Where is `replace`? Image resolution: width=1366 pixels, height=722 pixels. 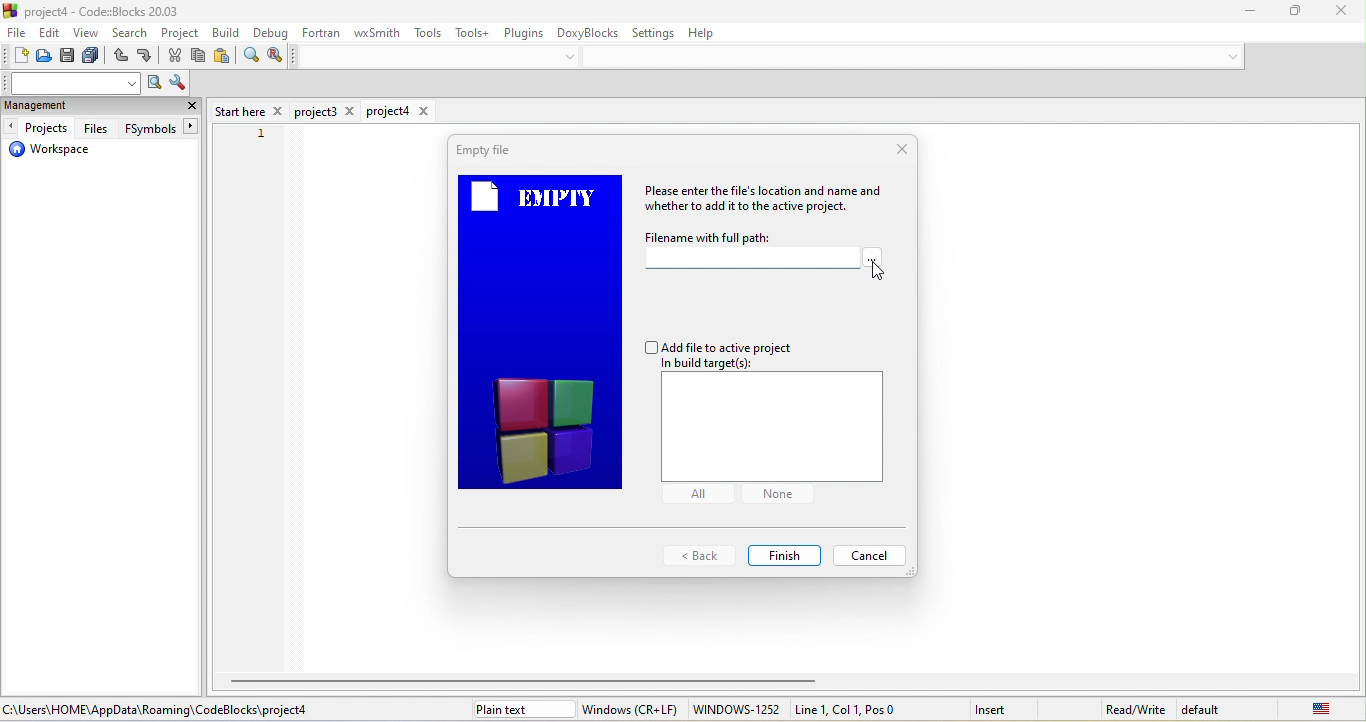
replace is located at coordinates (275, 56).